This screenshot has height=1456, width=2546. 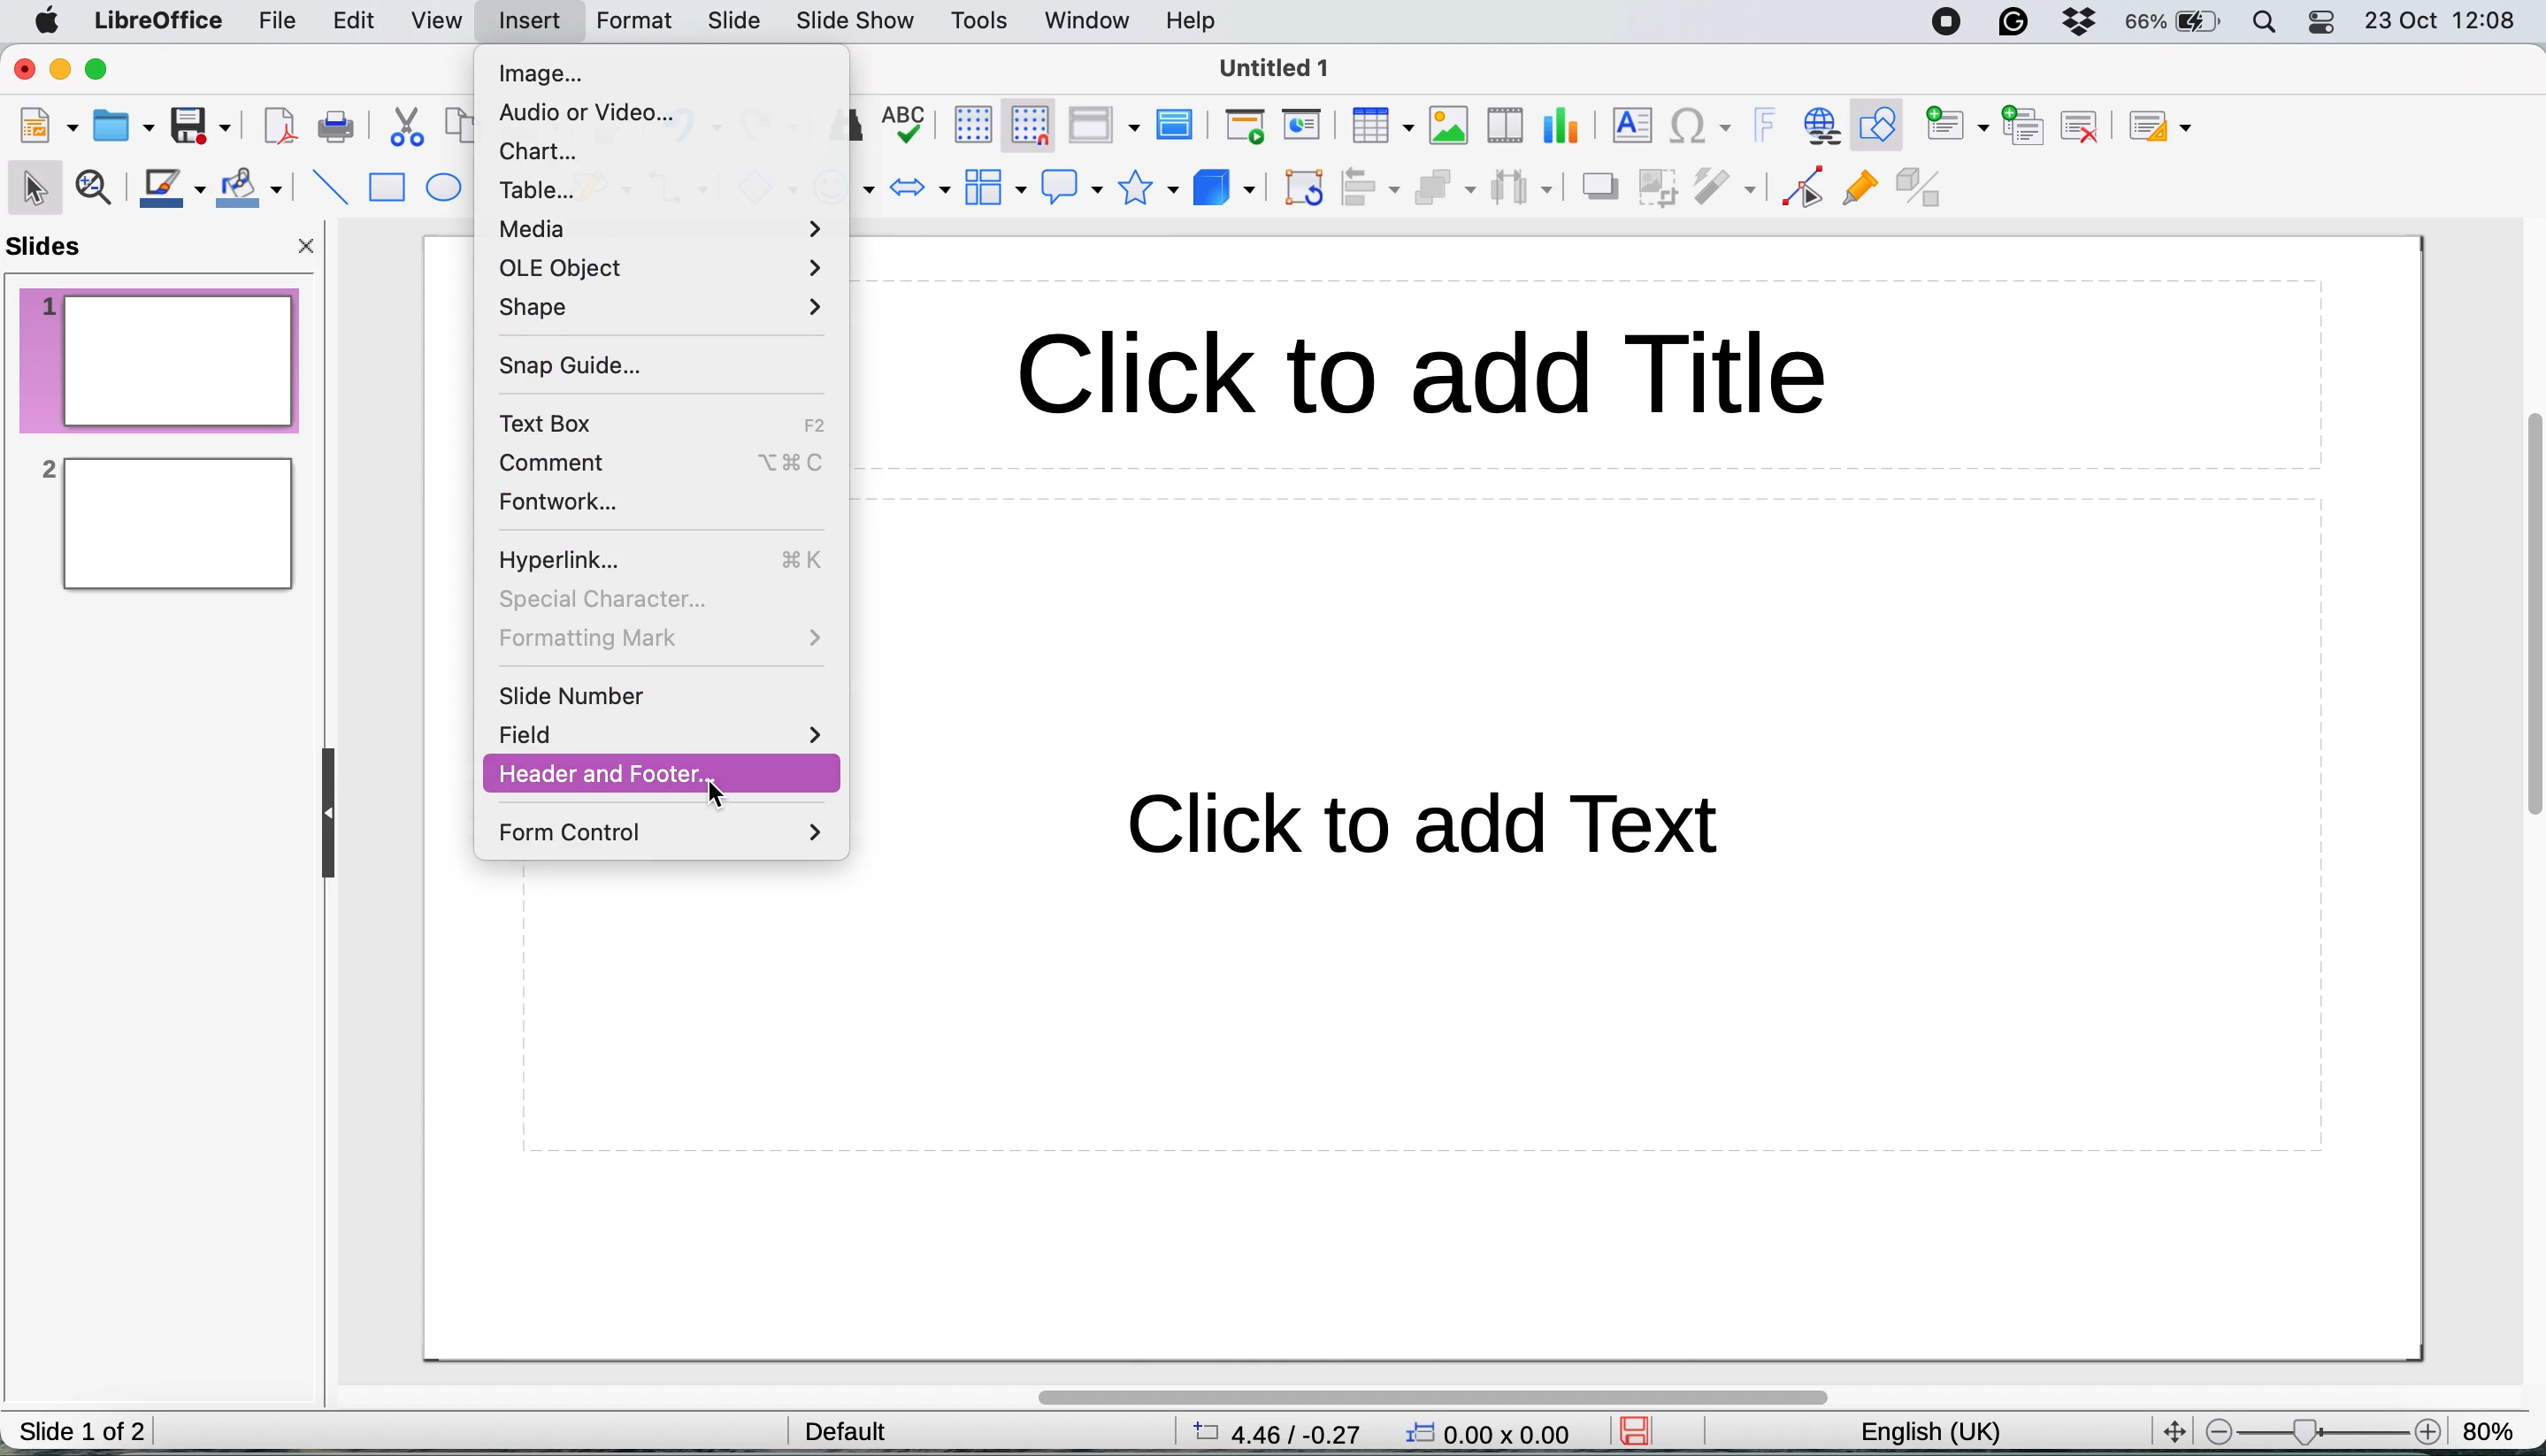 I want to click on insert audio video, so click(x=1511, y=123).